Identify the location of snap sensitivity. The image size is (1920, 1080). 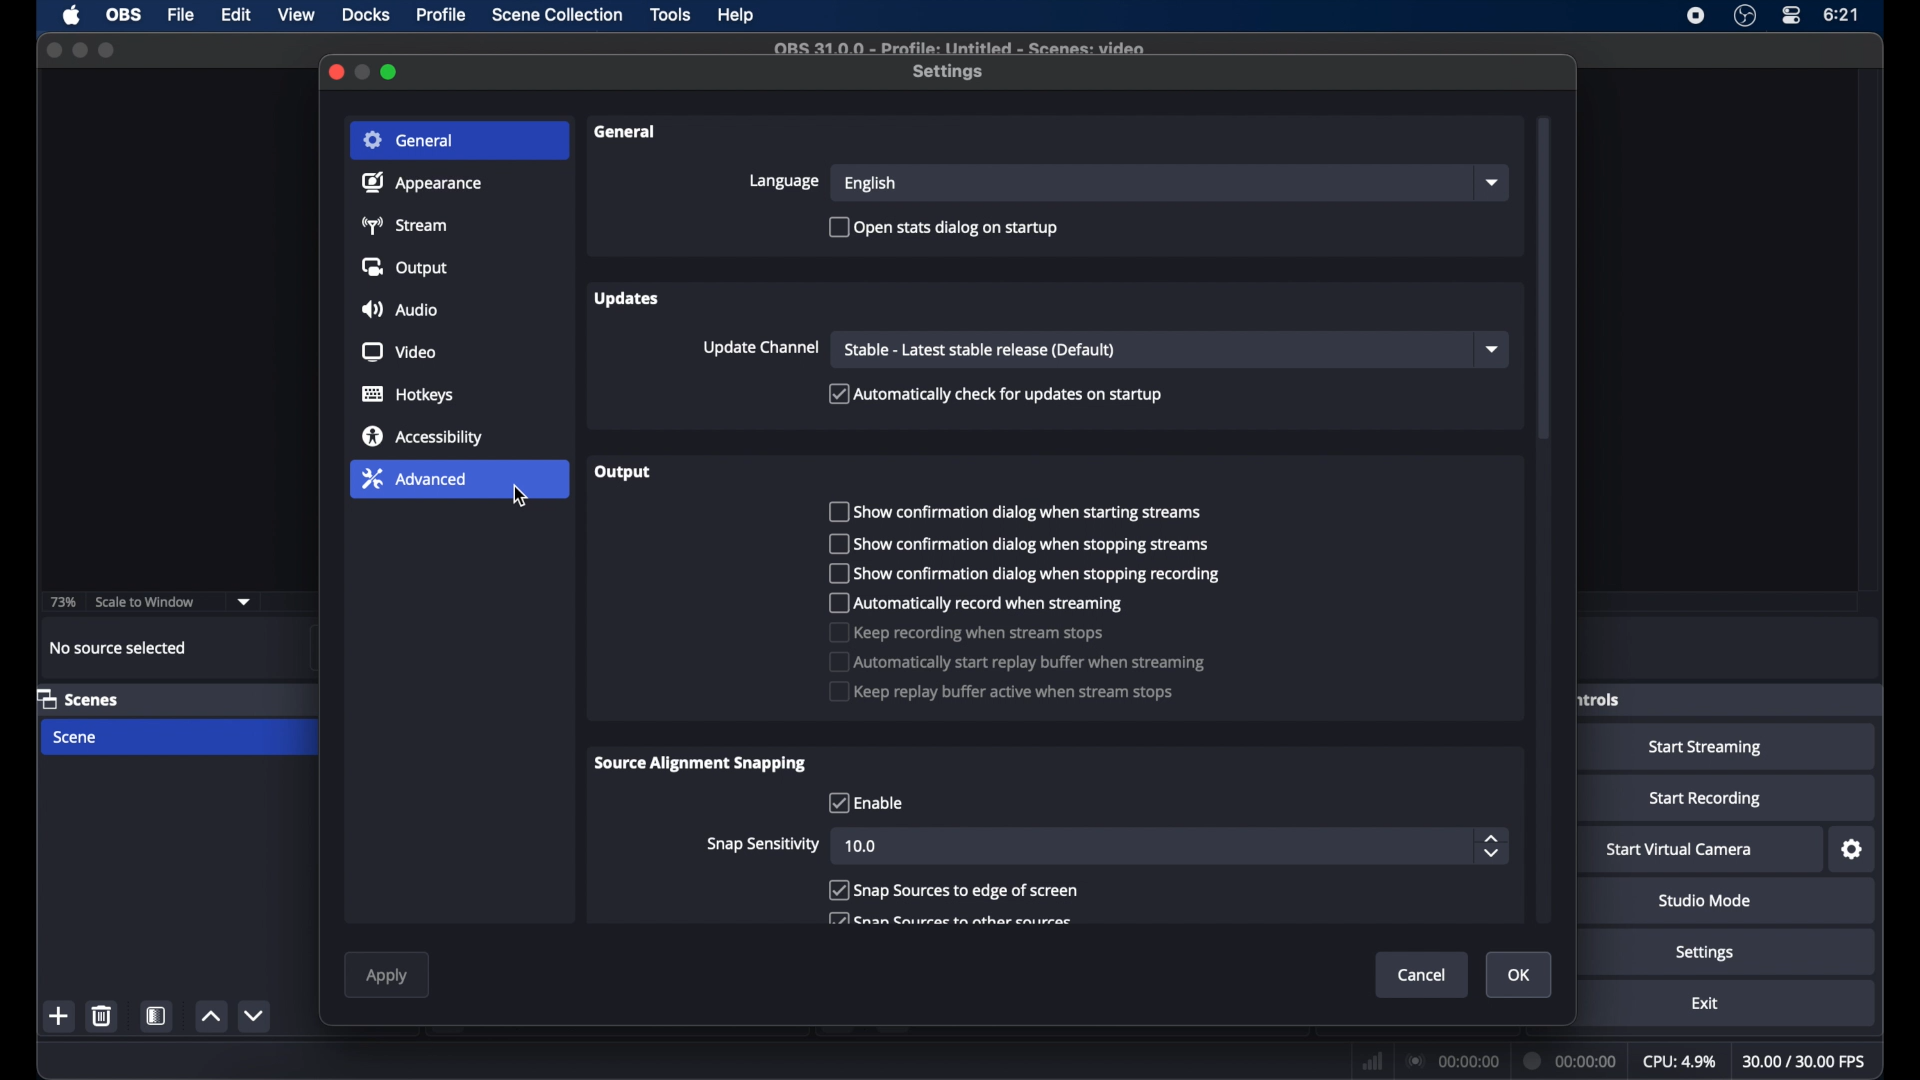
(766, 844).